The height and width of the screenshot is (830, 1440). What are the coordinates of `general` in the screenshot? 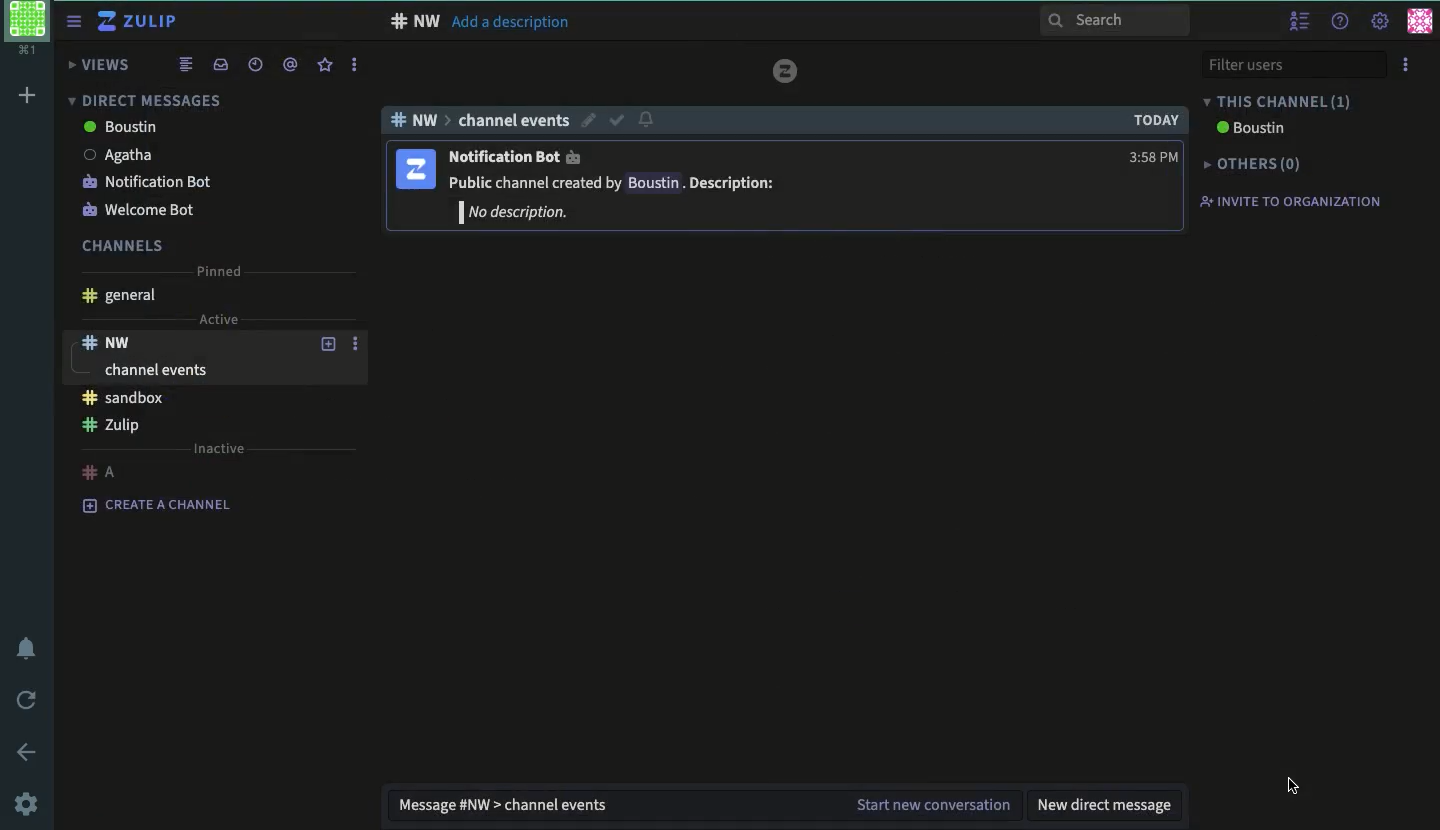 It's located at (126, 300).